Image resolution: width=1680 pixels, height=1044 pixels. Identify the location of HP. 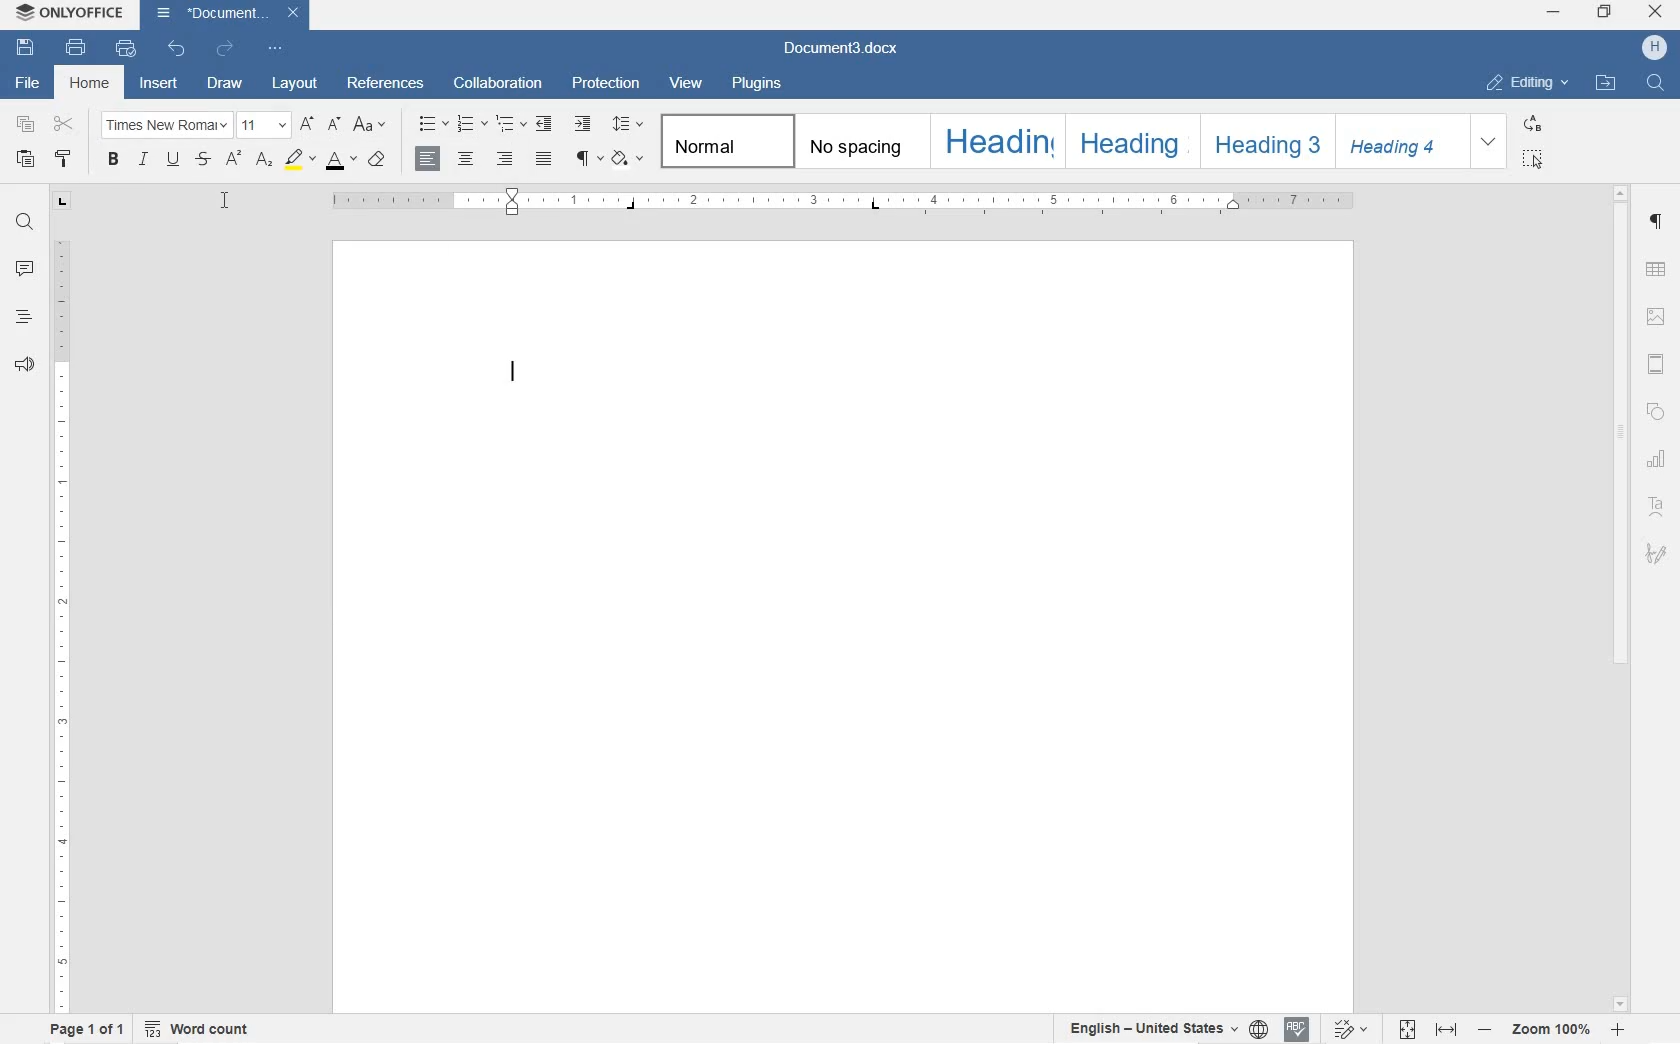
(1652, 48).